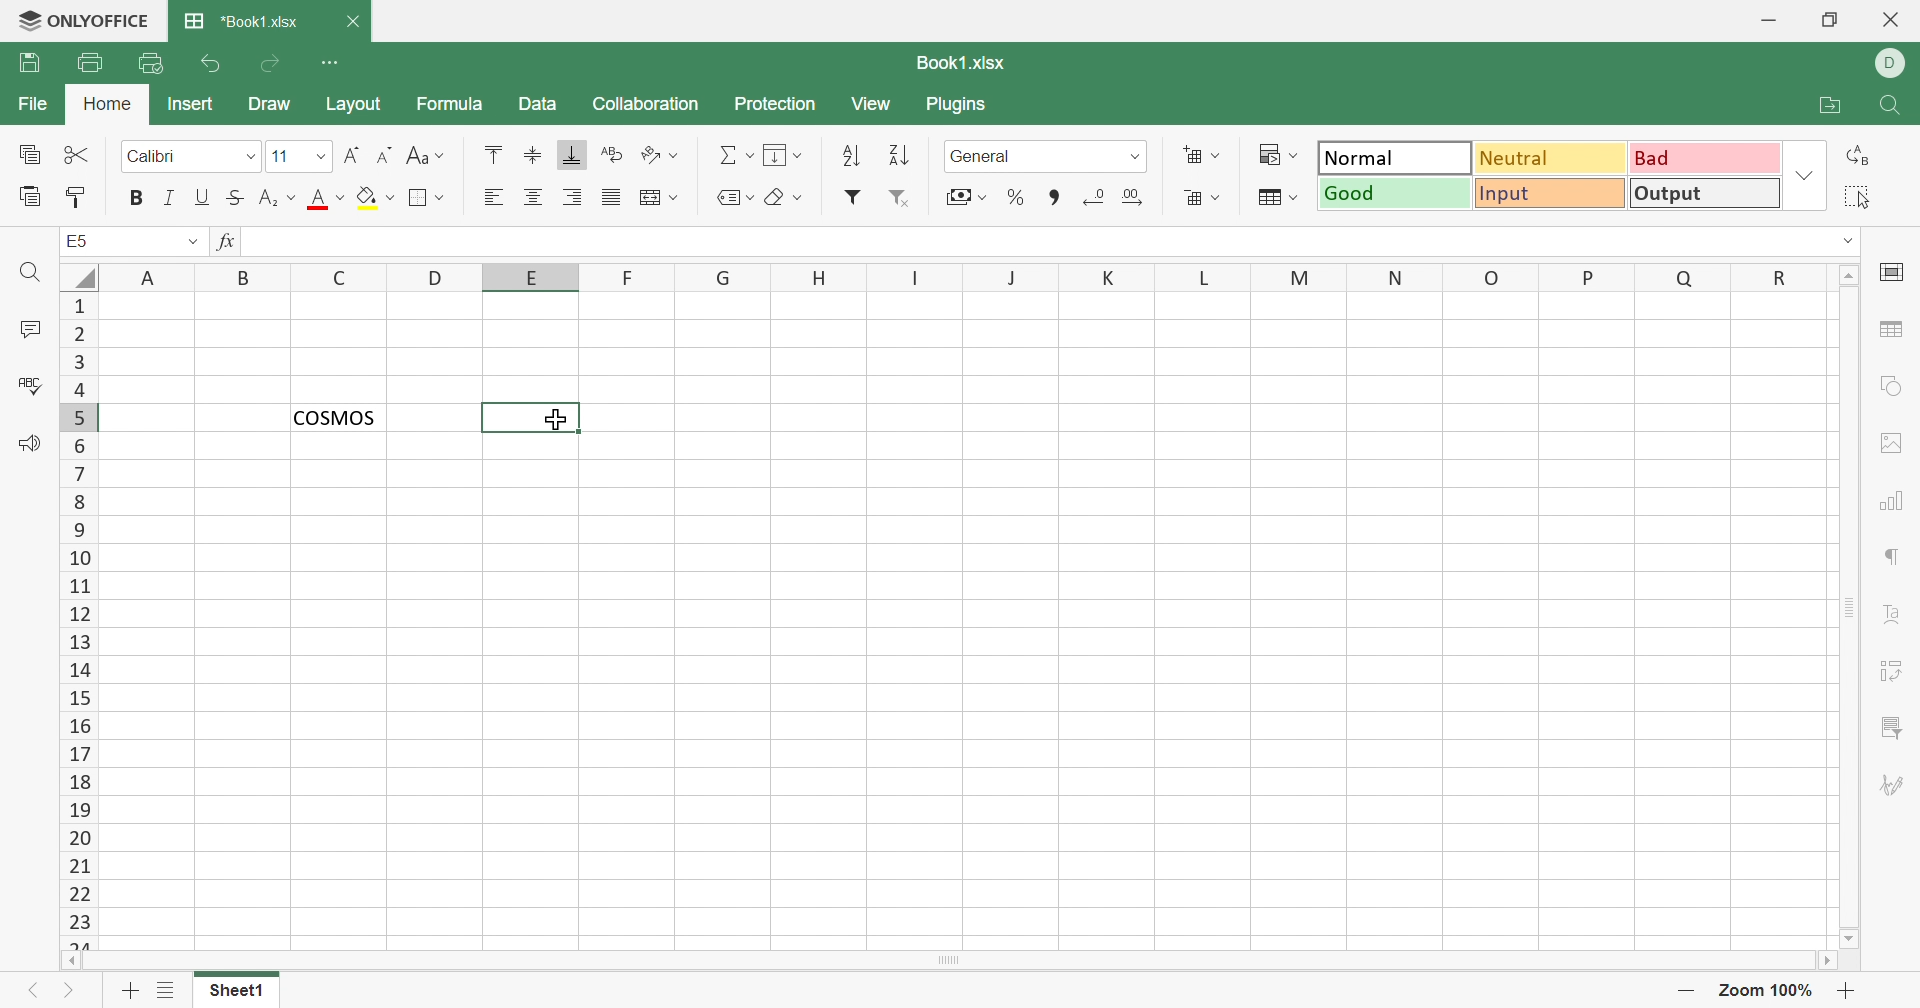 The width and height of the screenshot is (1920, 1008). Describe the element at coordinates (1201, 156) in the screenshot. I see `Add cells` at that location.